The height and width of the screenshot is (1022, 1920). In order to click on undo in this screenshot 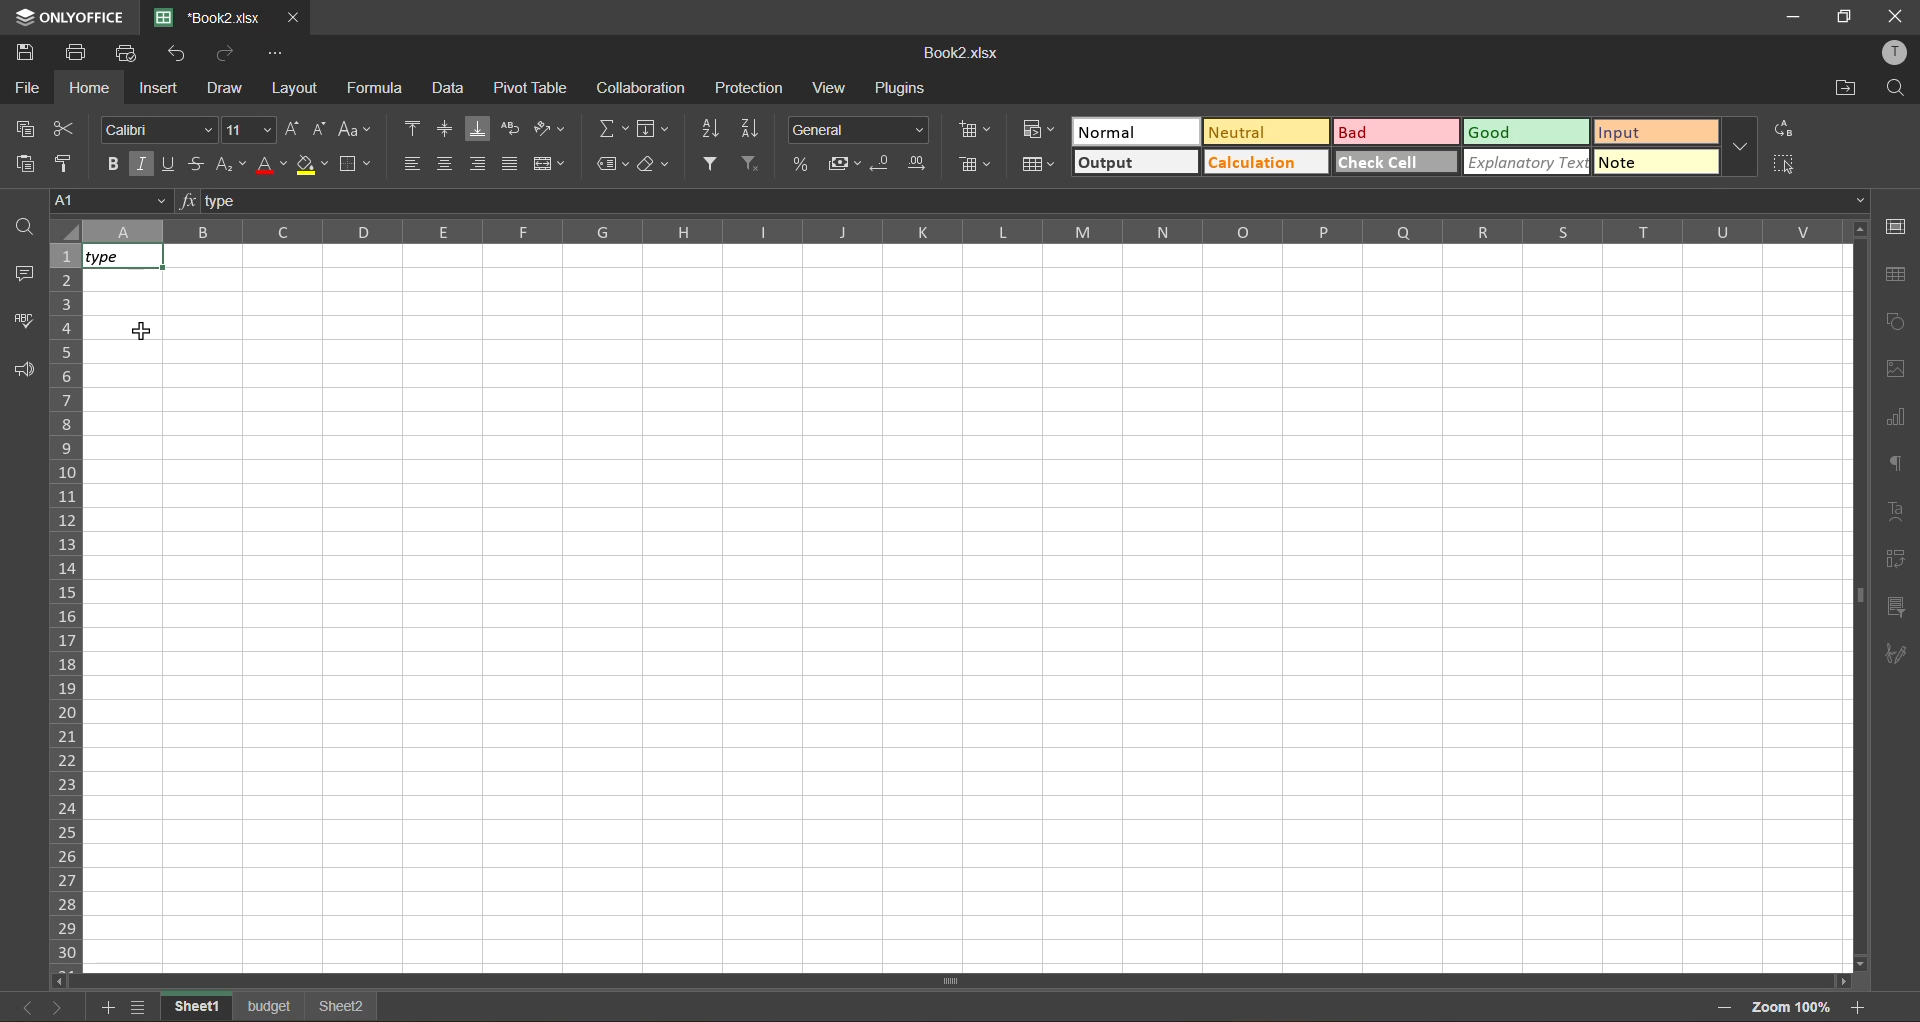, I will do `click(183, 55)`.